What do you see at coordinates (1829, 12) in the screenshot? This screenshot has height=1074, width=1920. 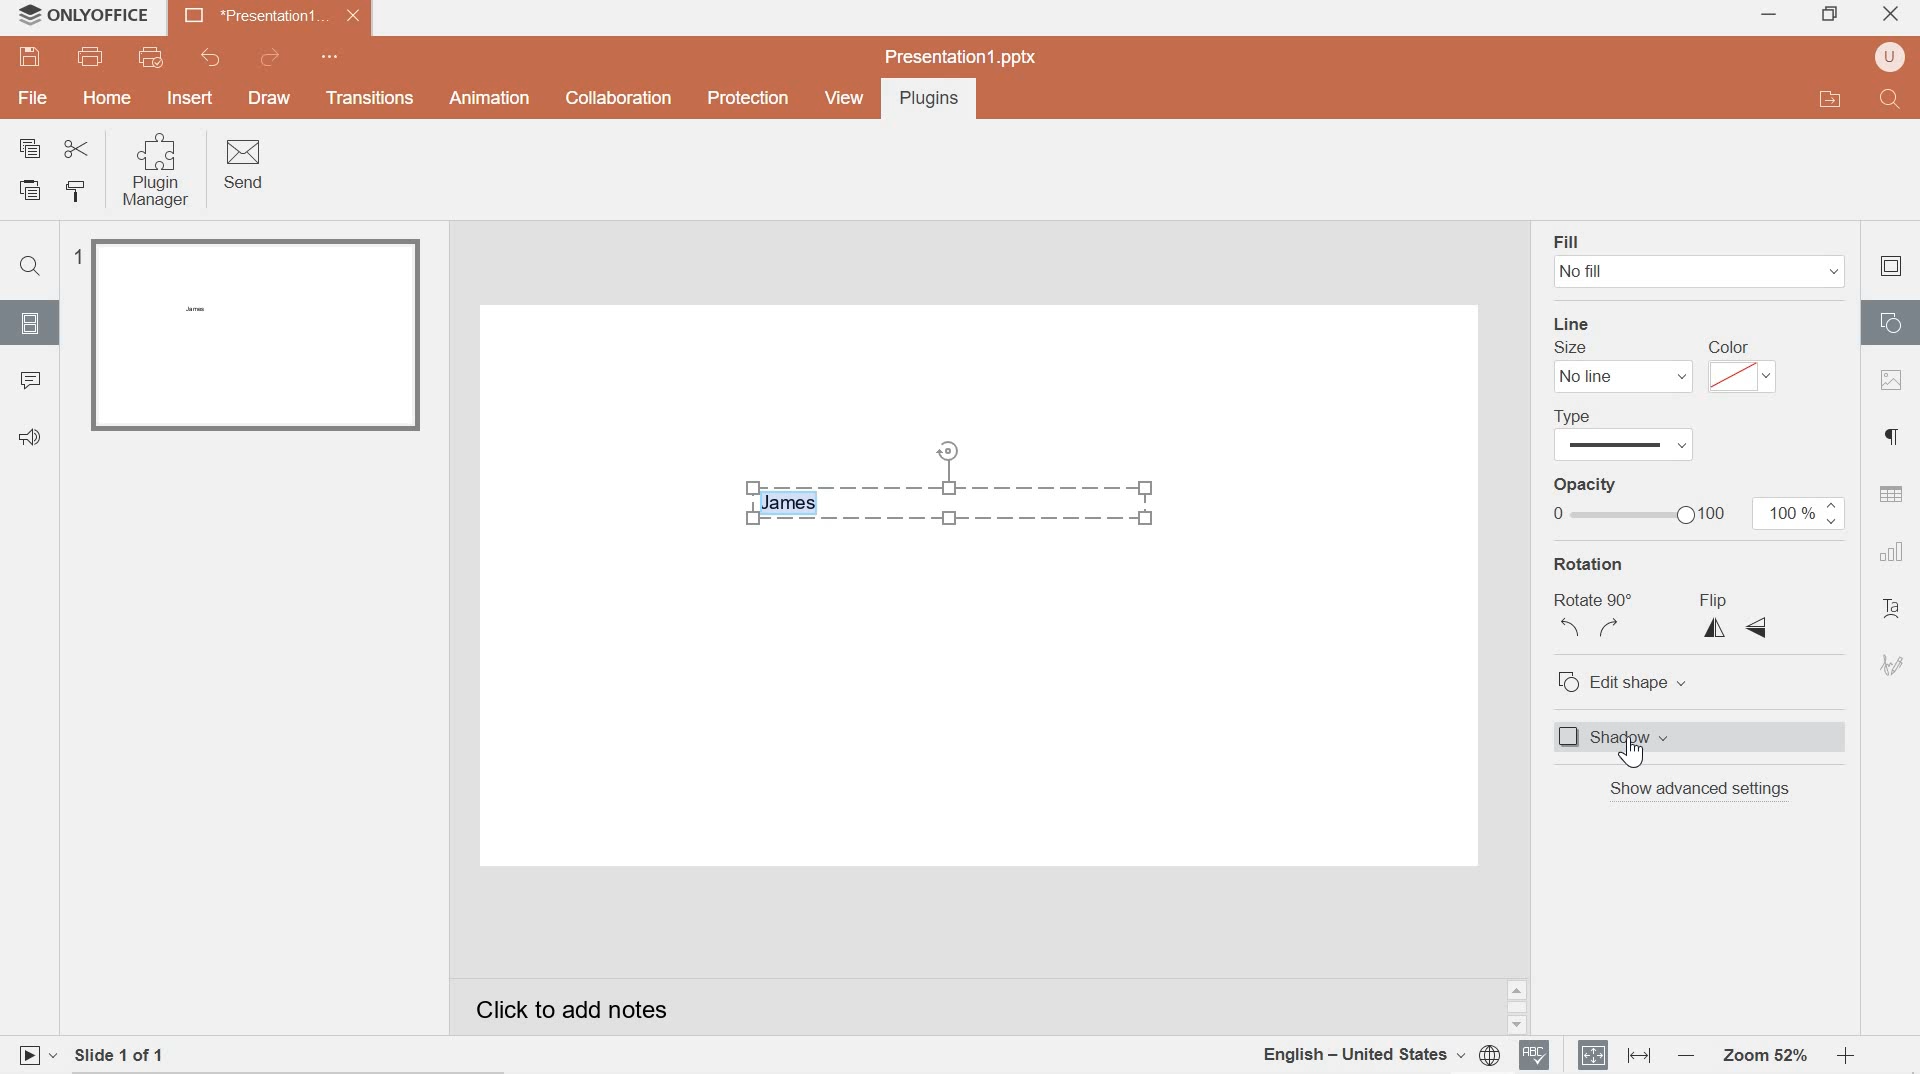 I see `restore down` at bounding box center [1829, 12].